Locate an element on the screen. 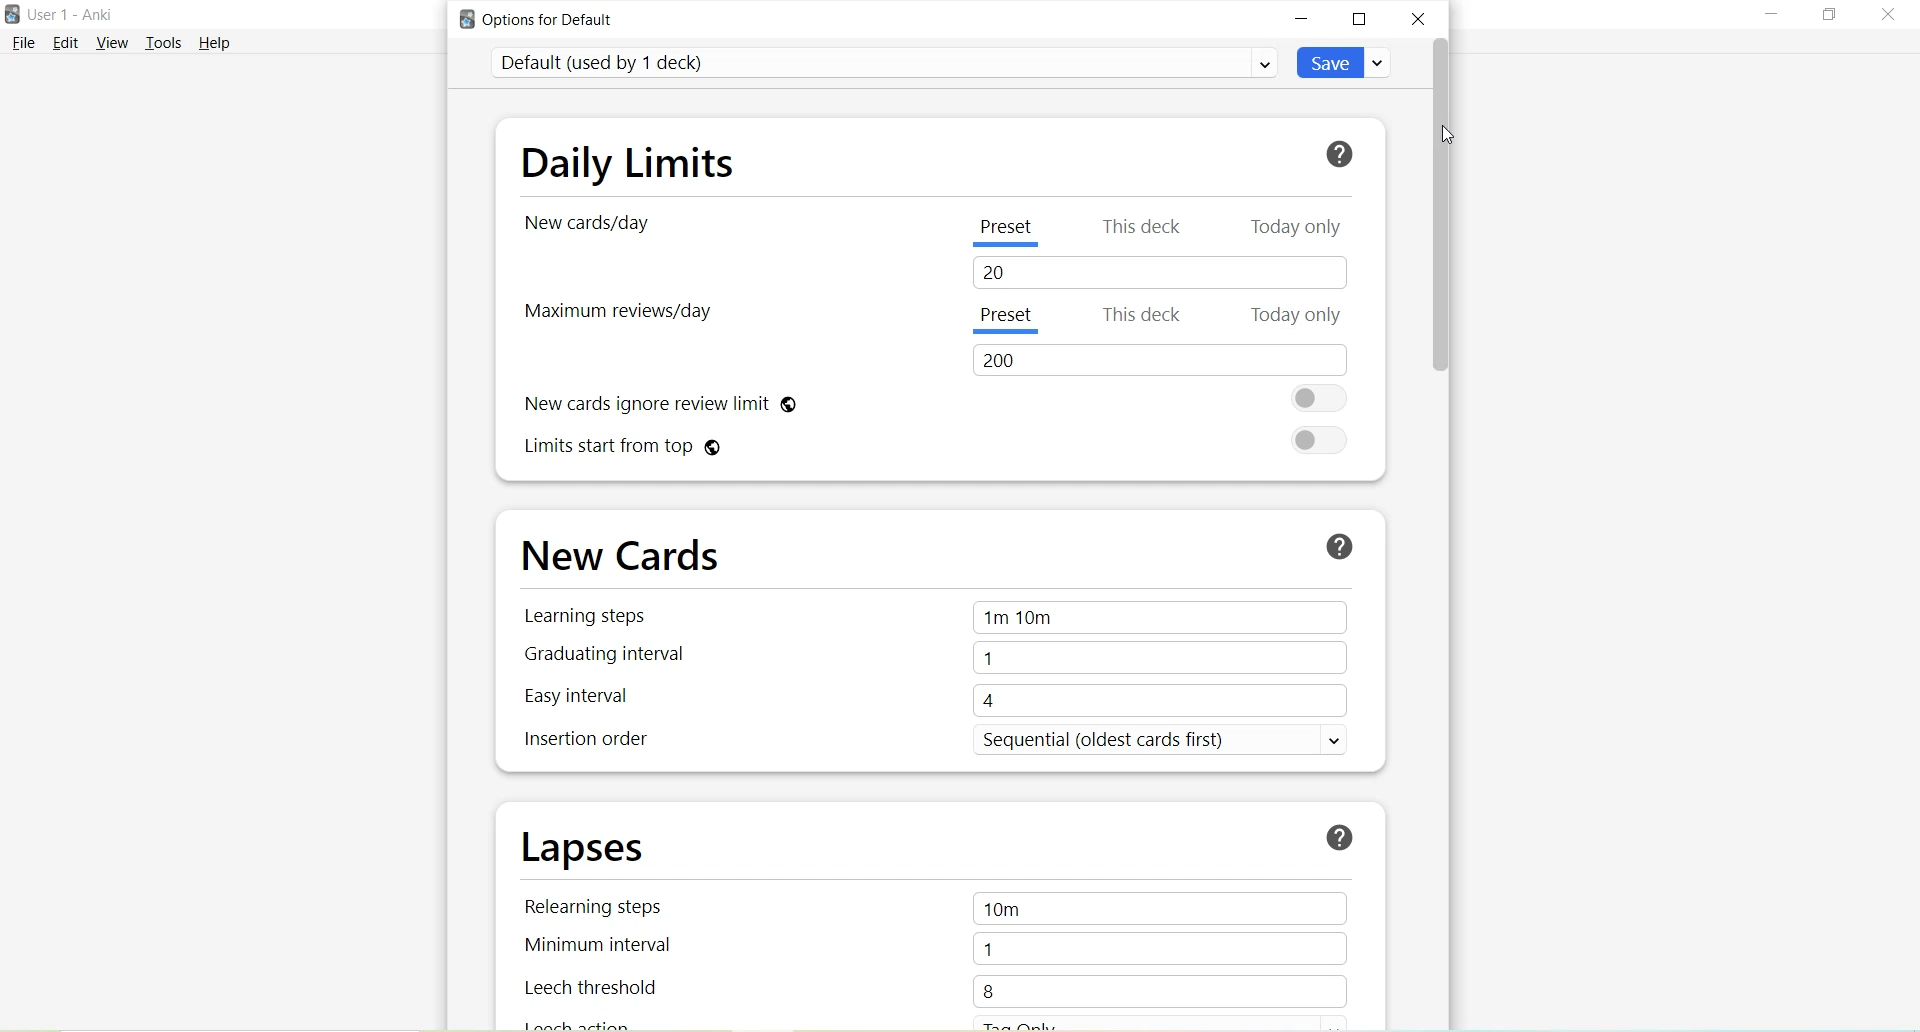 This screenshot has height=1032, width=1920. Minimize is located at coordinates (1303, 19).